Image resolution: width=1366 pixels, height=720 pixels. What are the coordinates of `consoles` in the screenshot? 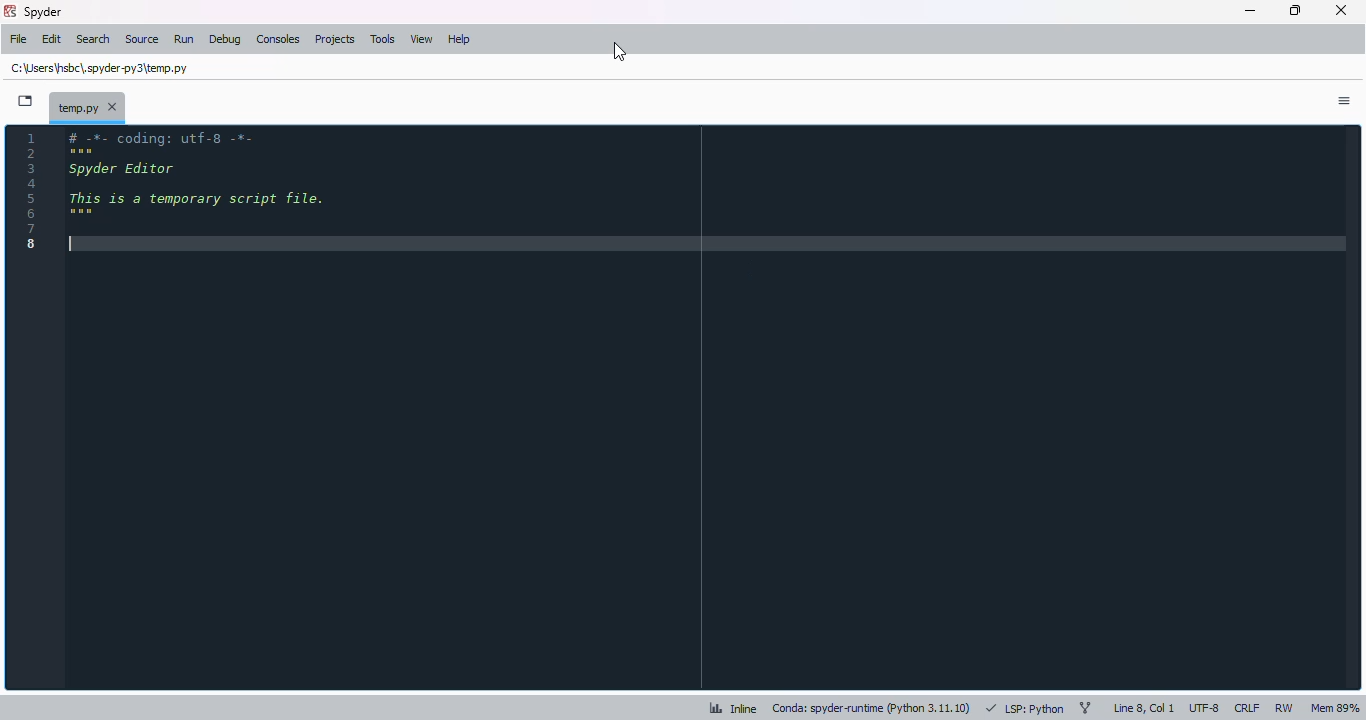 It's located at (279, 40).